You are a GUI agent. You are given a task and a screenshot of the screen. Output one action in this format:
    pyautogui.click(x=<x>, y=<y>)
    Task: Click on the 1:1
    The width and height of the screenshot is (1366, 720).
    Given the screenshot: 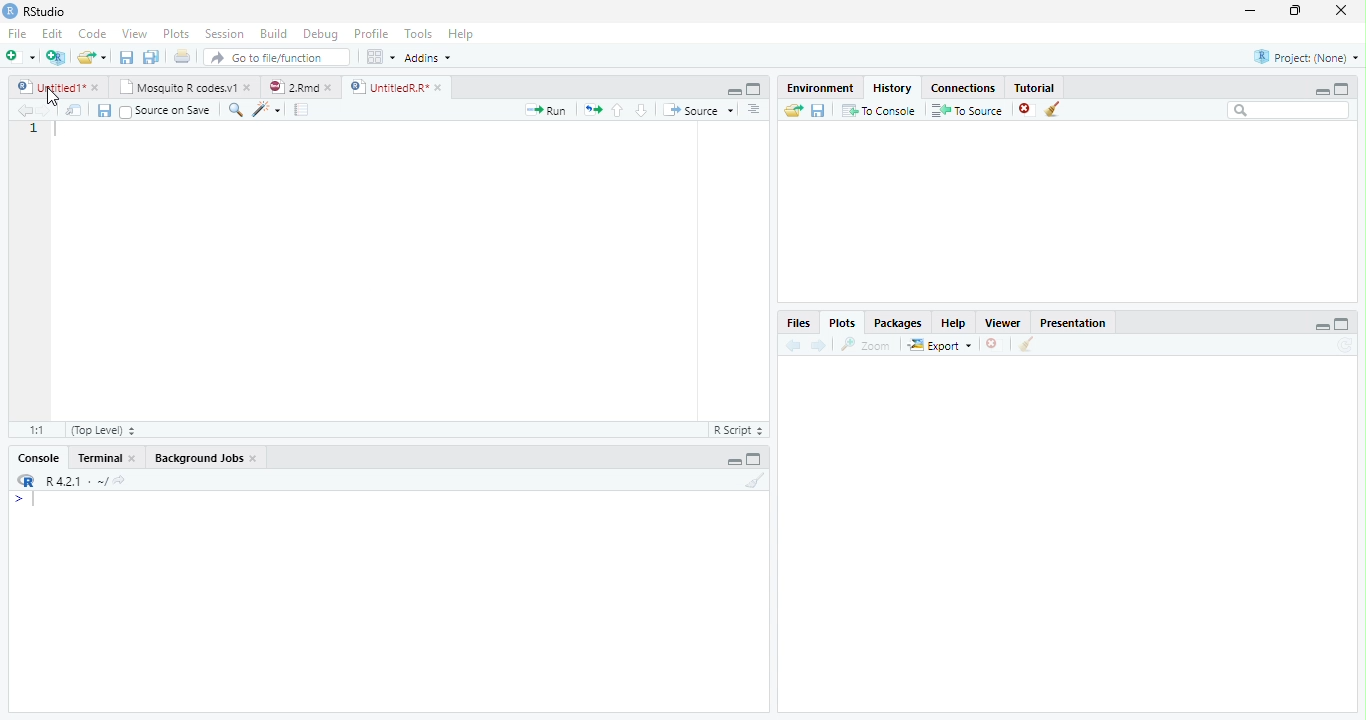 What is the action you would take?
    pyautogui.click(x=33, y=430)
    